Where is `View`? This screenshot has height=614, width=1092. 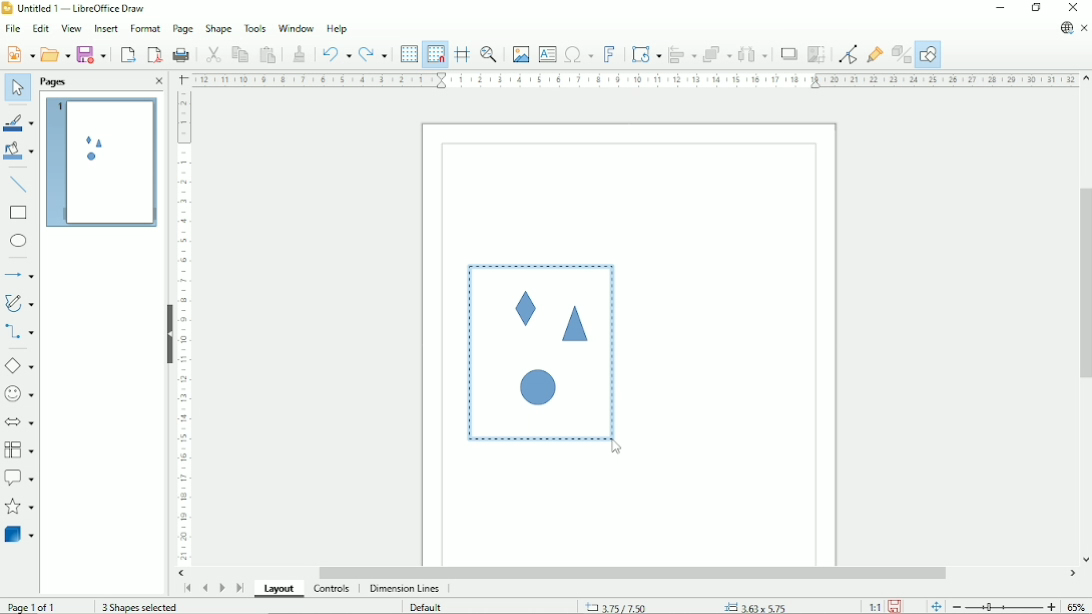 View is located at coordinates (71, 27).